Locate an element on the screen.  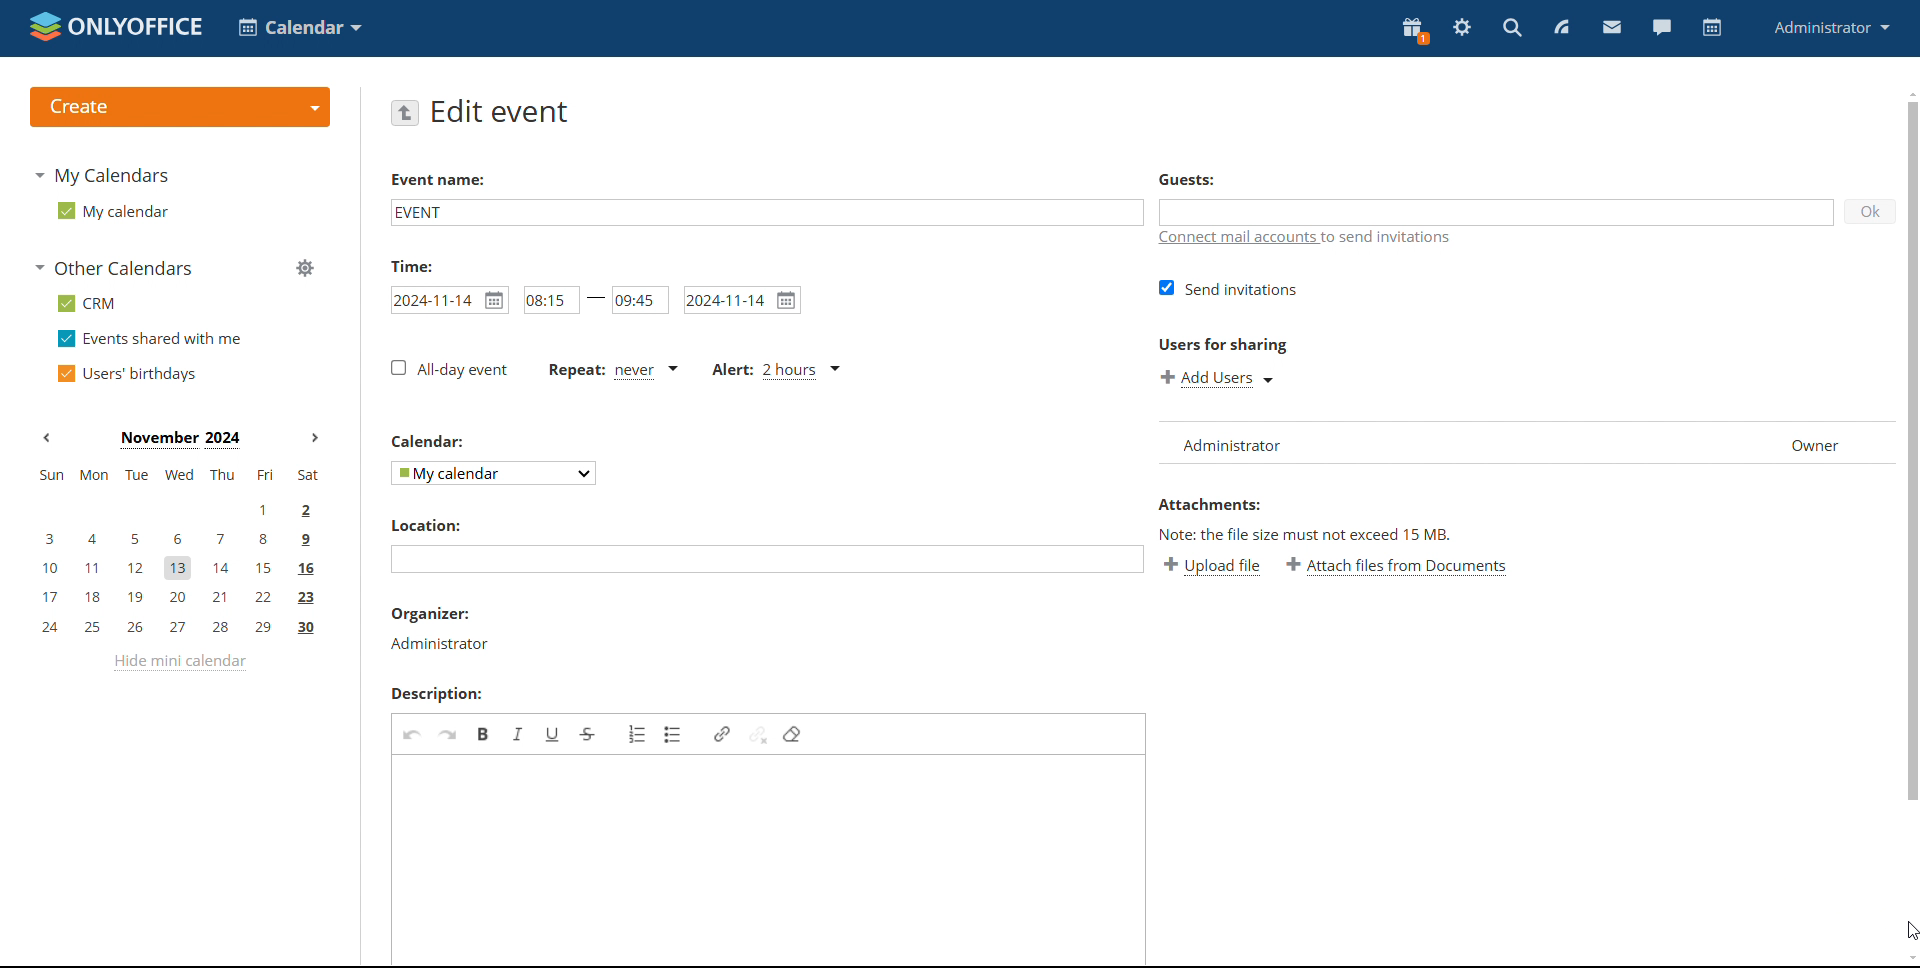
present is located at coordinates (1413, 32).